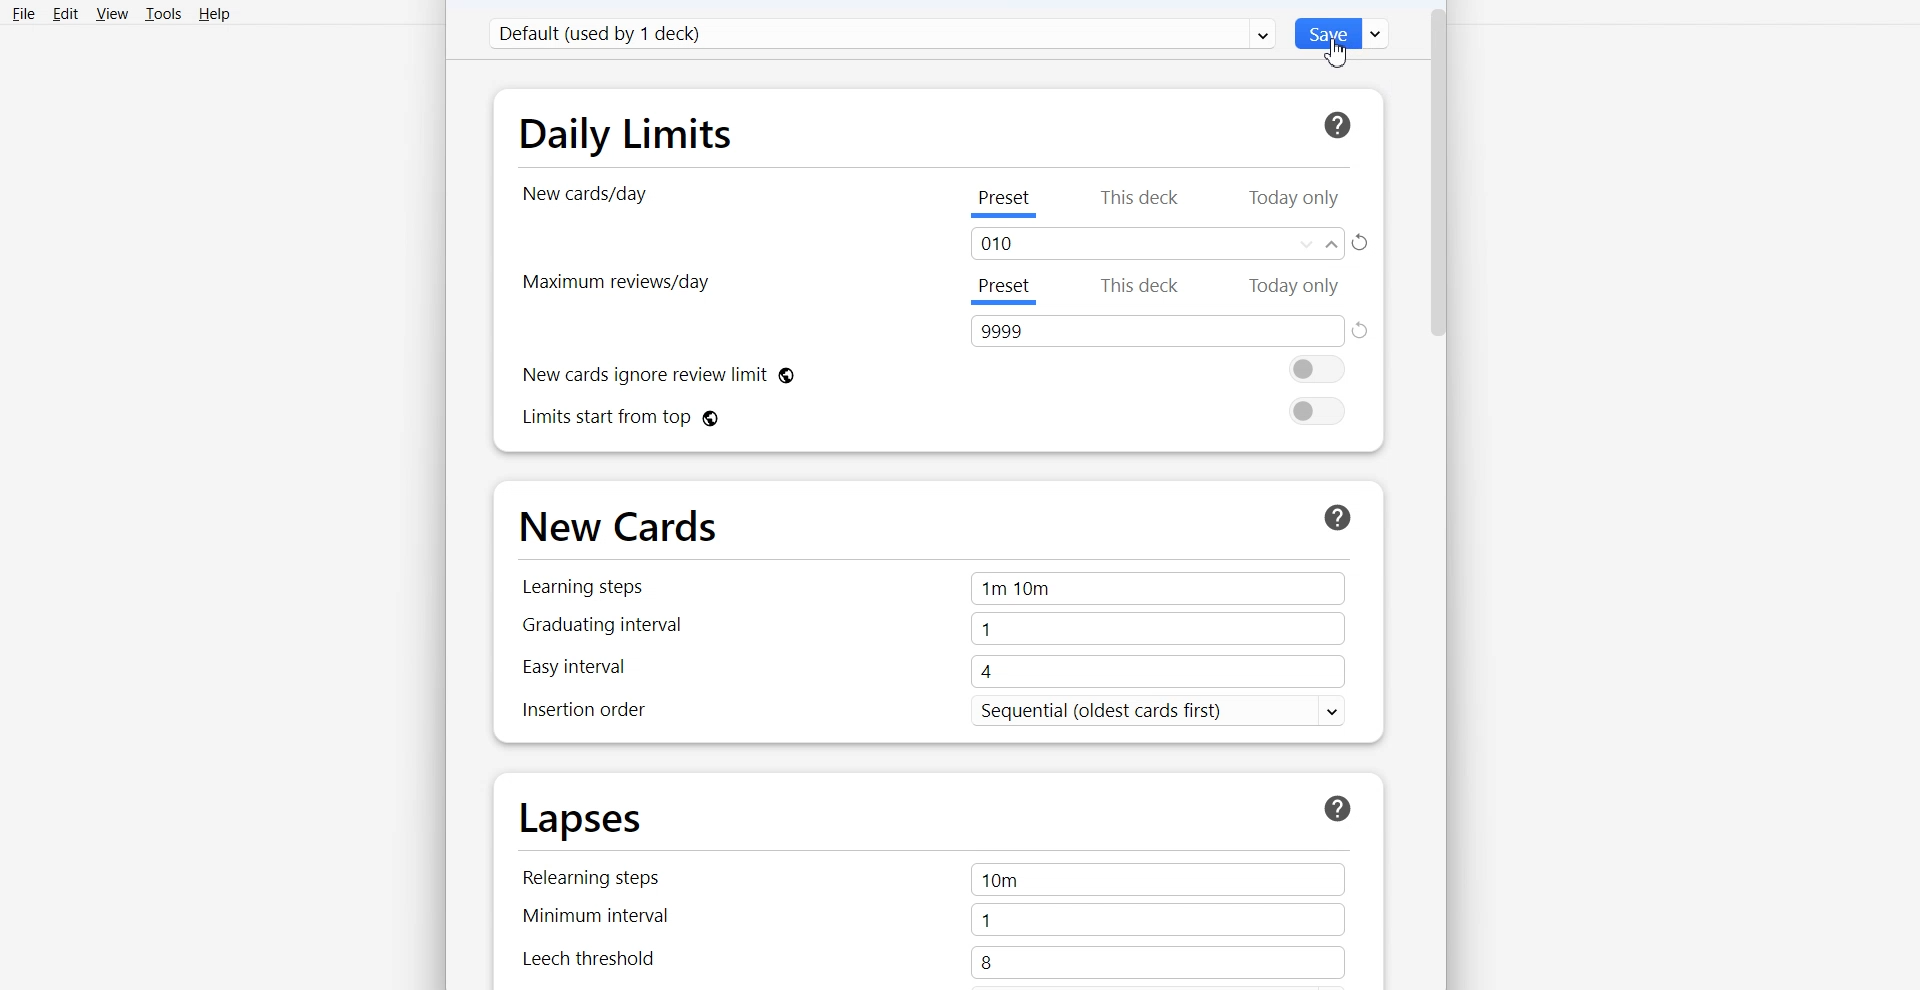 Image resolution: width=1920 pixels, height=990 pixels. Describe the element at coordinates (1335, 122) in the screenshot. I see `For more information` at that location.